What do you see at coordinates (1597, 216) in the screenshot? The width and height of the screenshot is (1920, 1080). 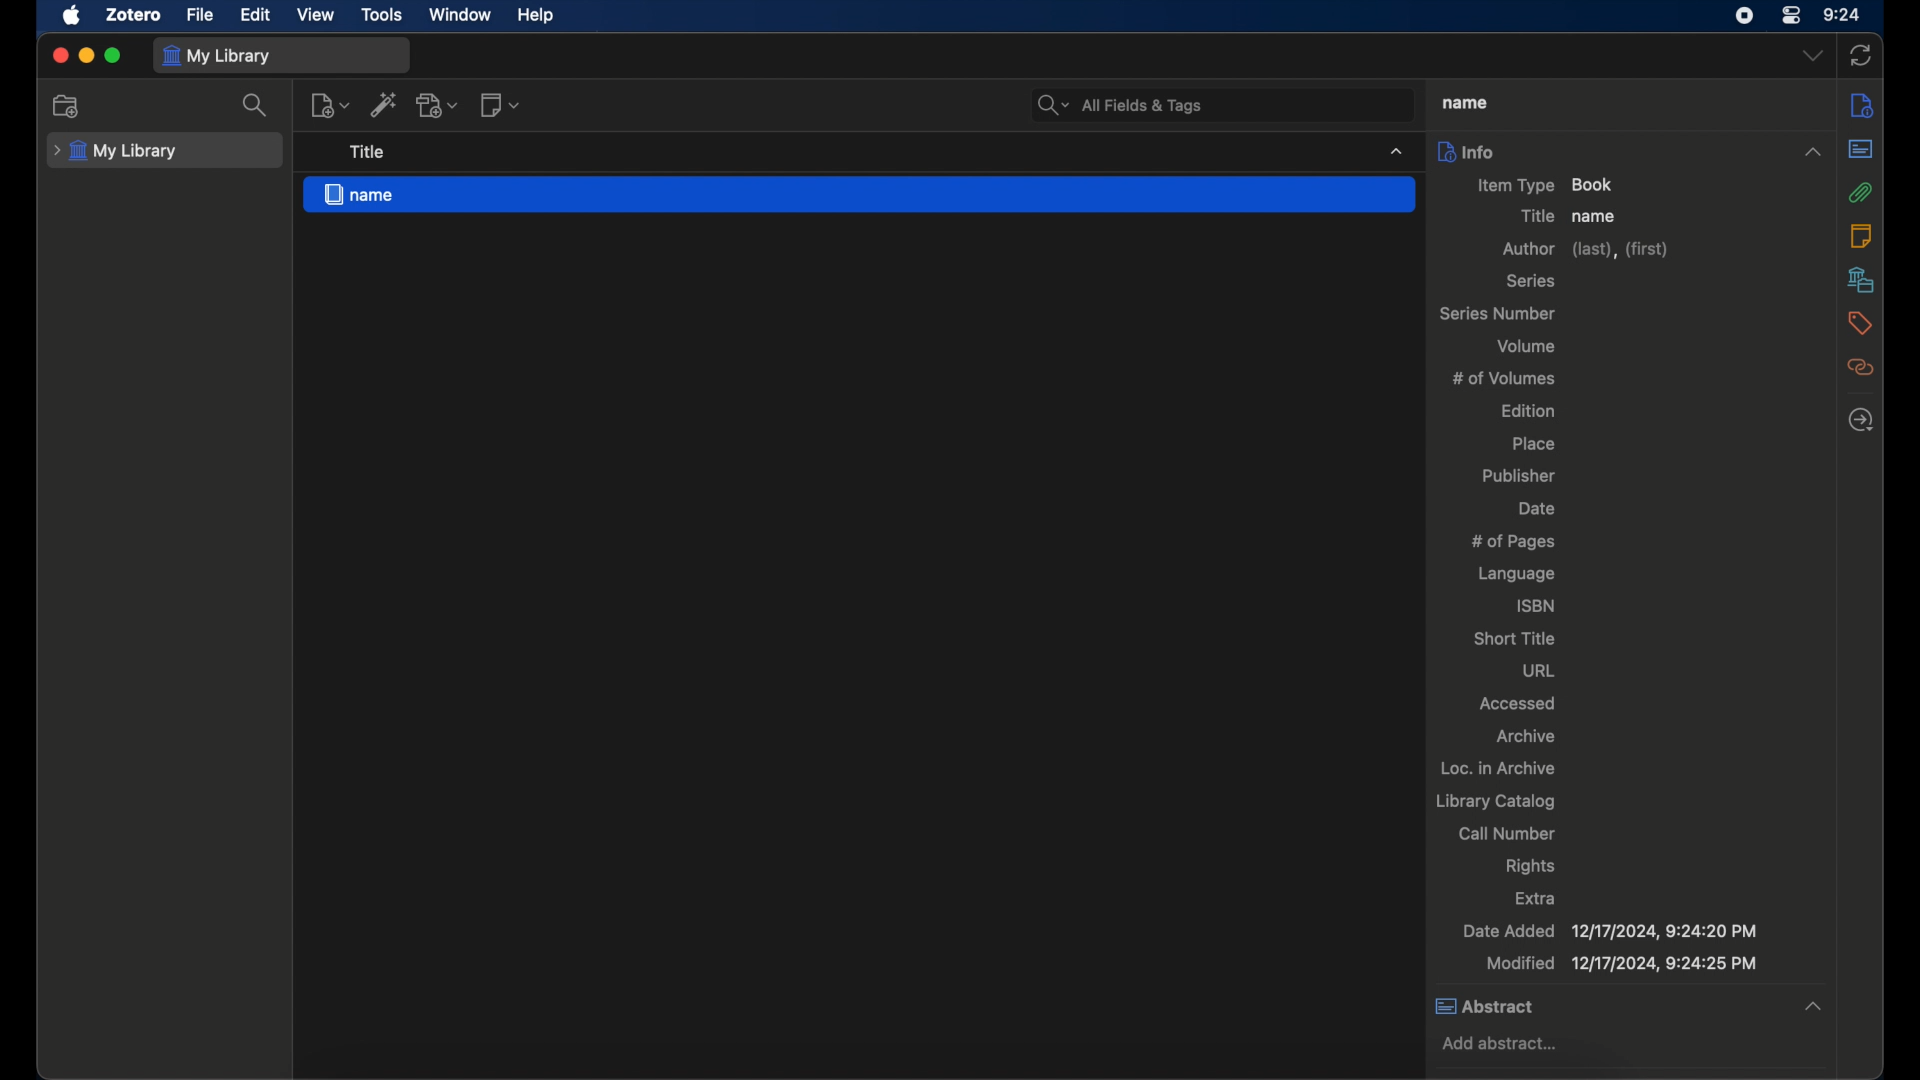 I see `name` at bounding box center [1597, 216].